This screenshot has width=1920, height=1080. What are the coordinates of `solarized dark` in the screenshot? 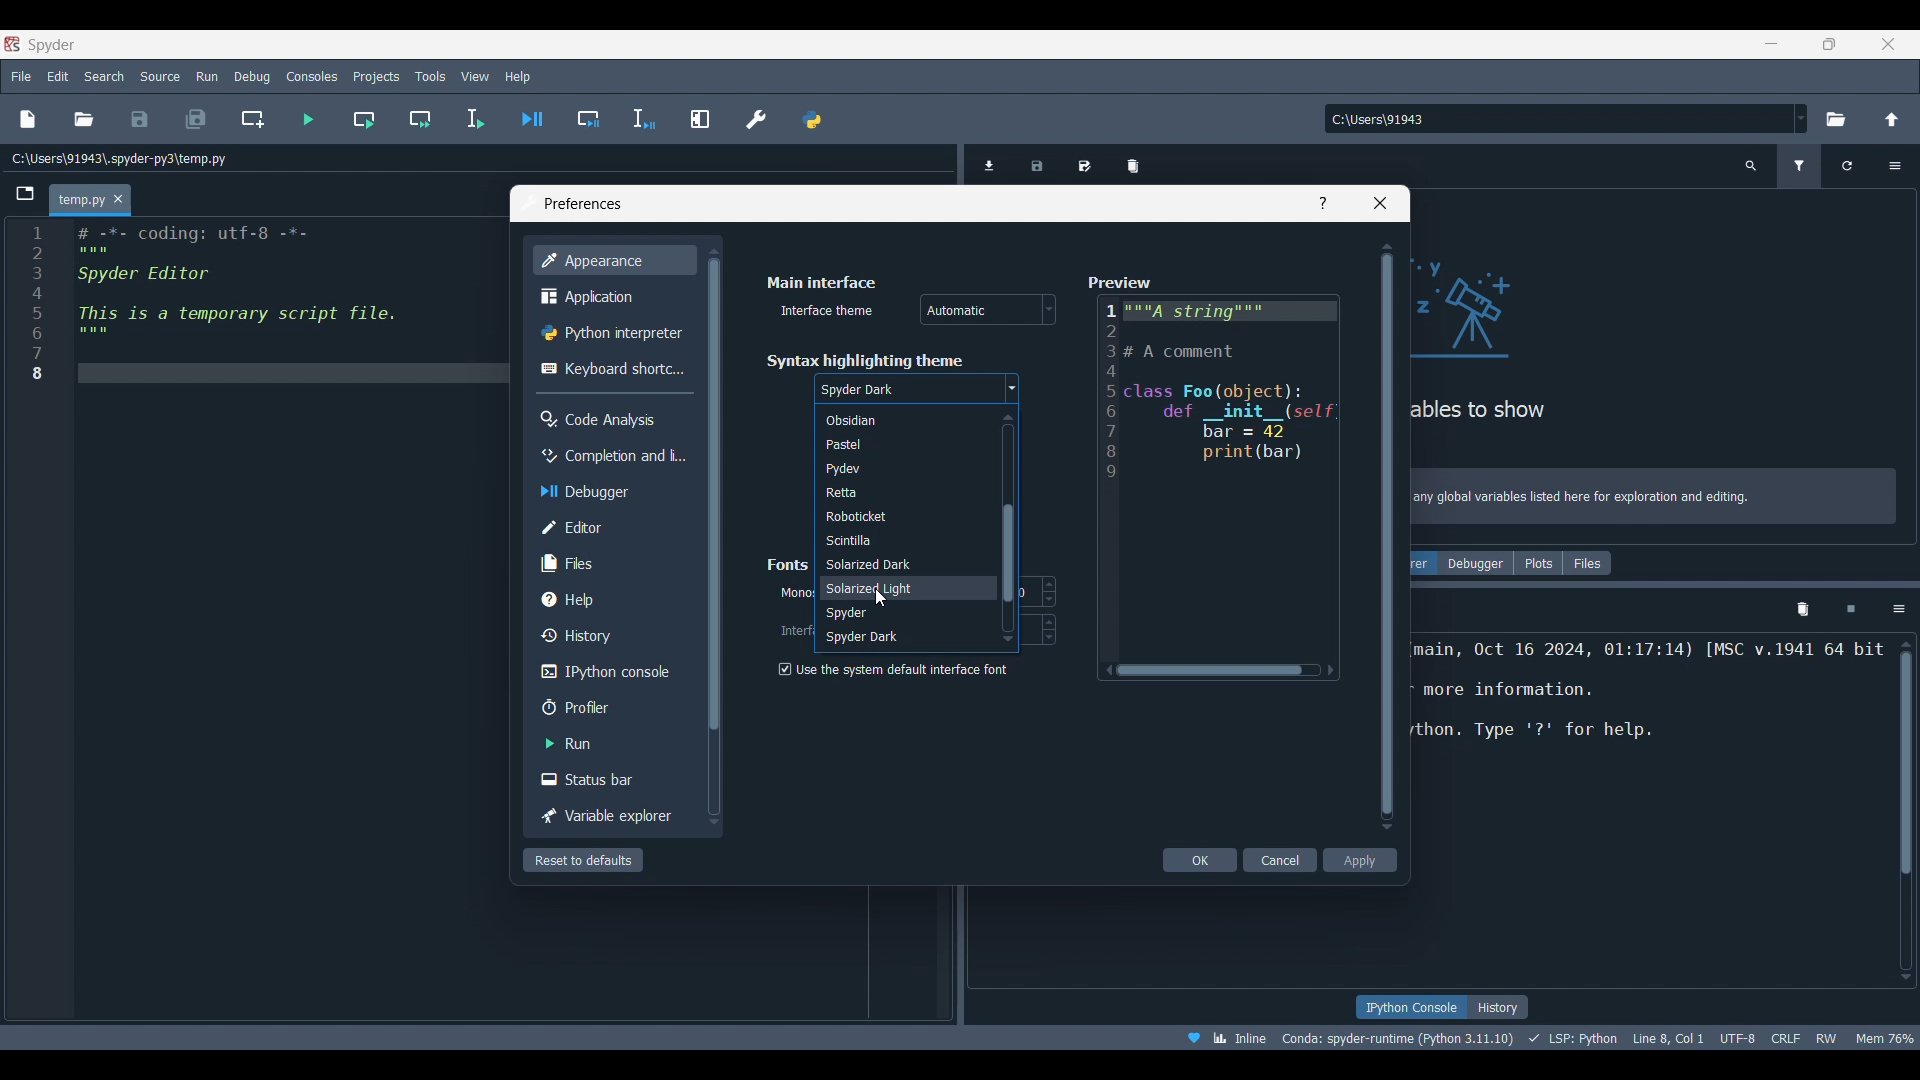 It's located at (896, 565).